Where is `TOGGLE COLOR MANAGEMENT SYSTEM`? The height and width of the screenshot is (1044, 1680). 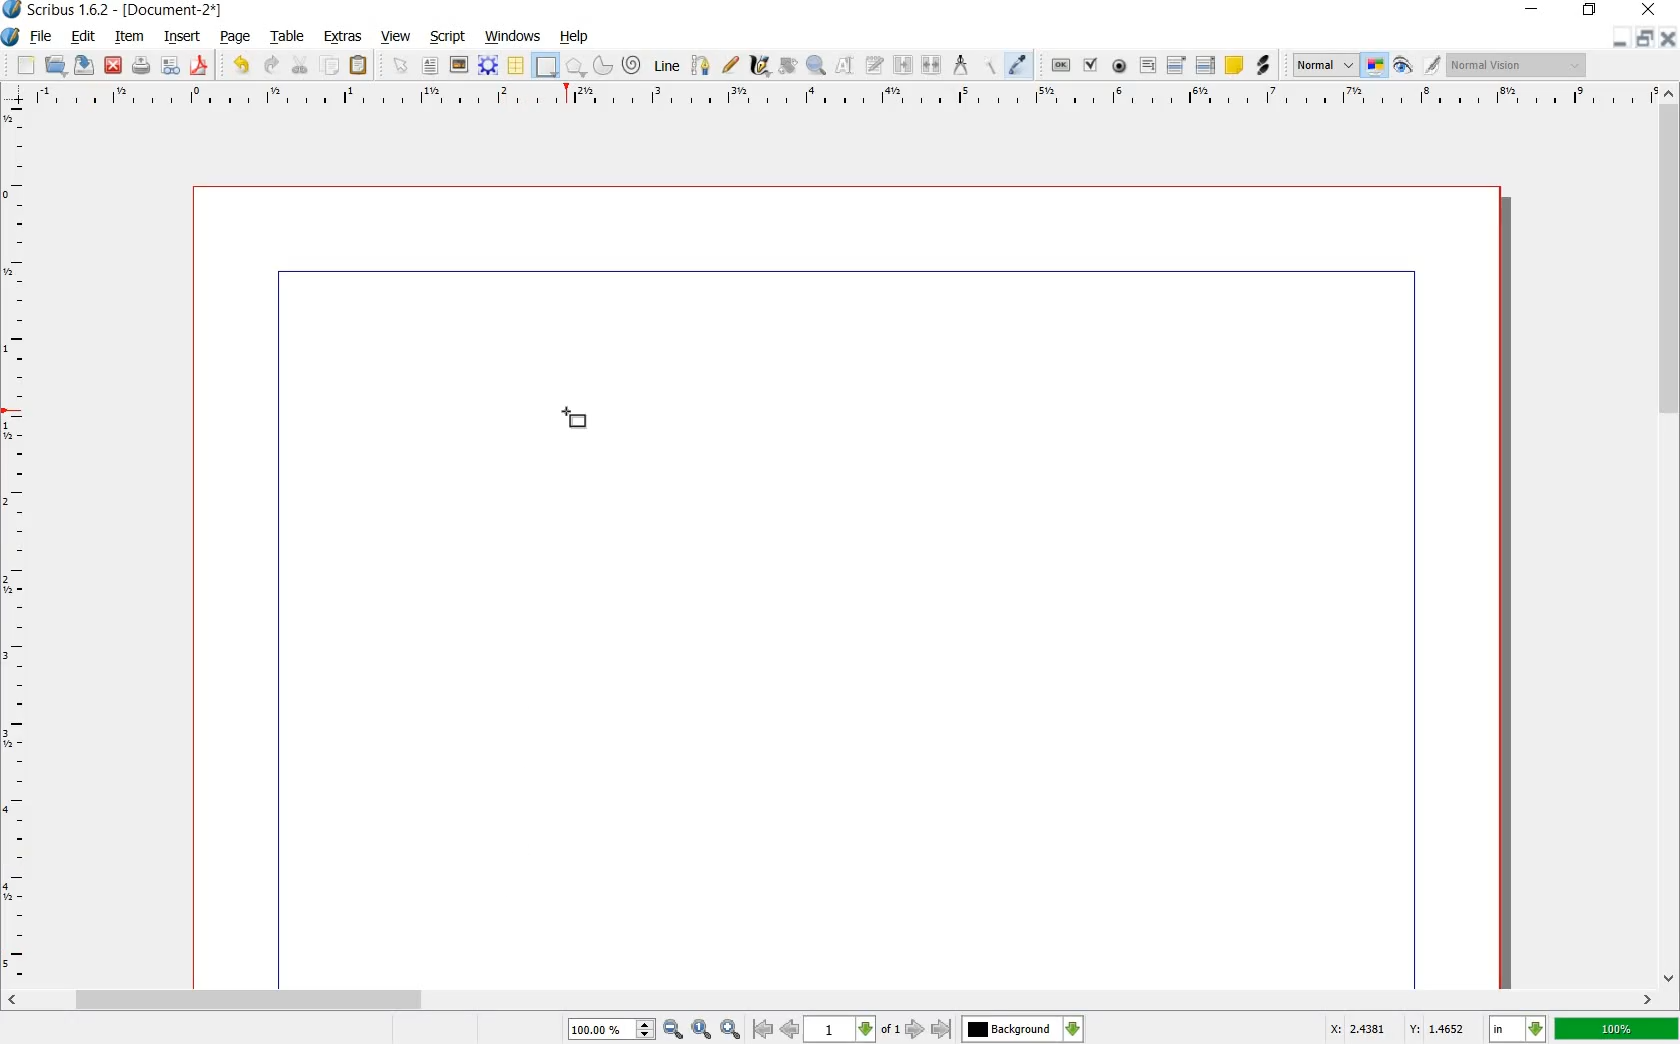 TOGGLE COLOR MANAGEMENT SYSTEM is located at coordinates (1377, 67).